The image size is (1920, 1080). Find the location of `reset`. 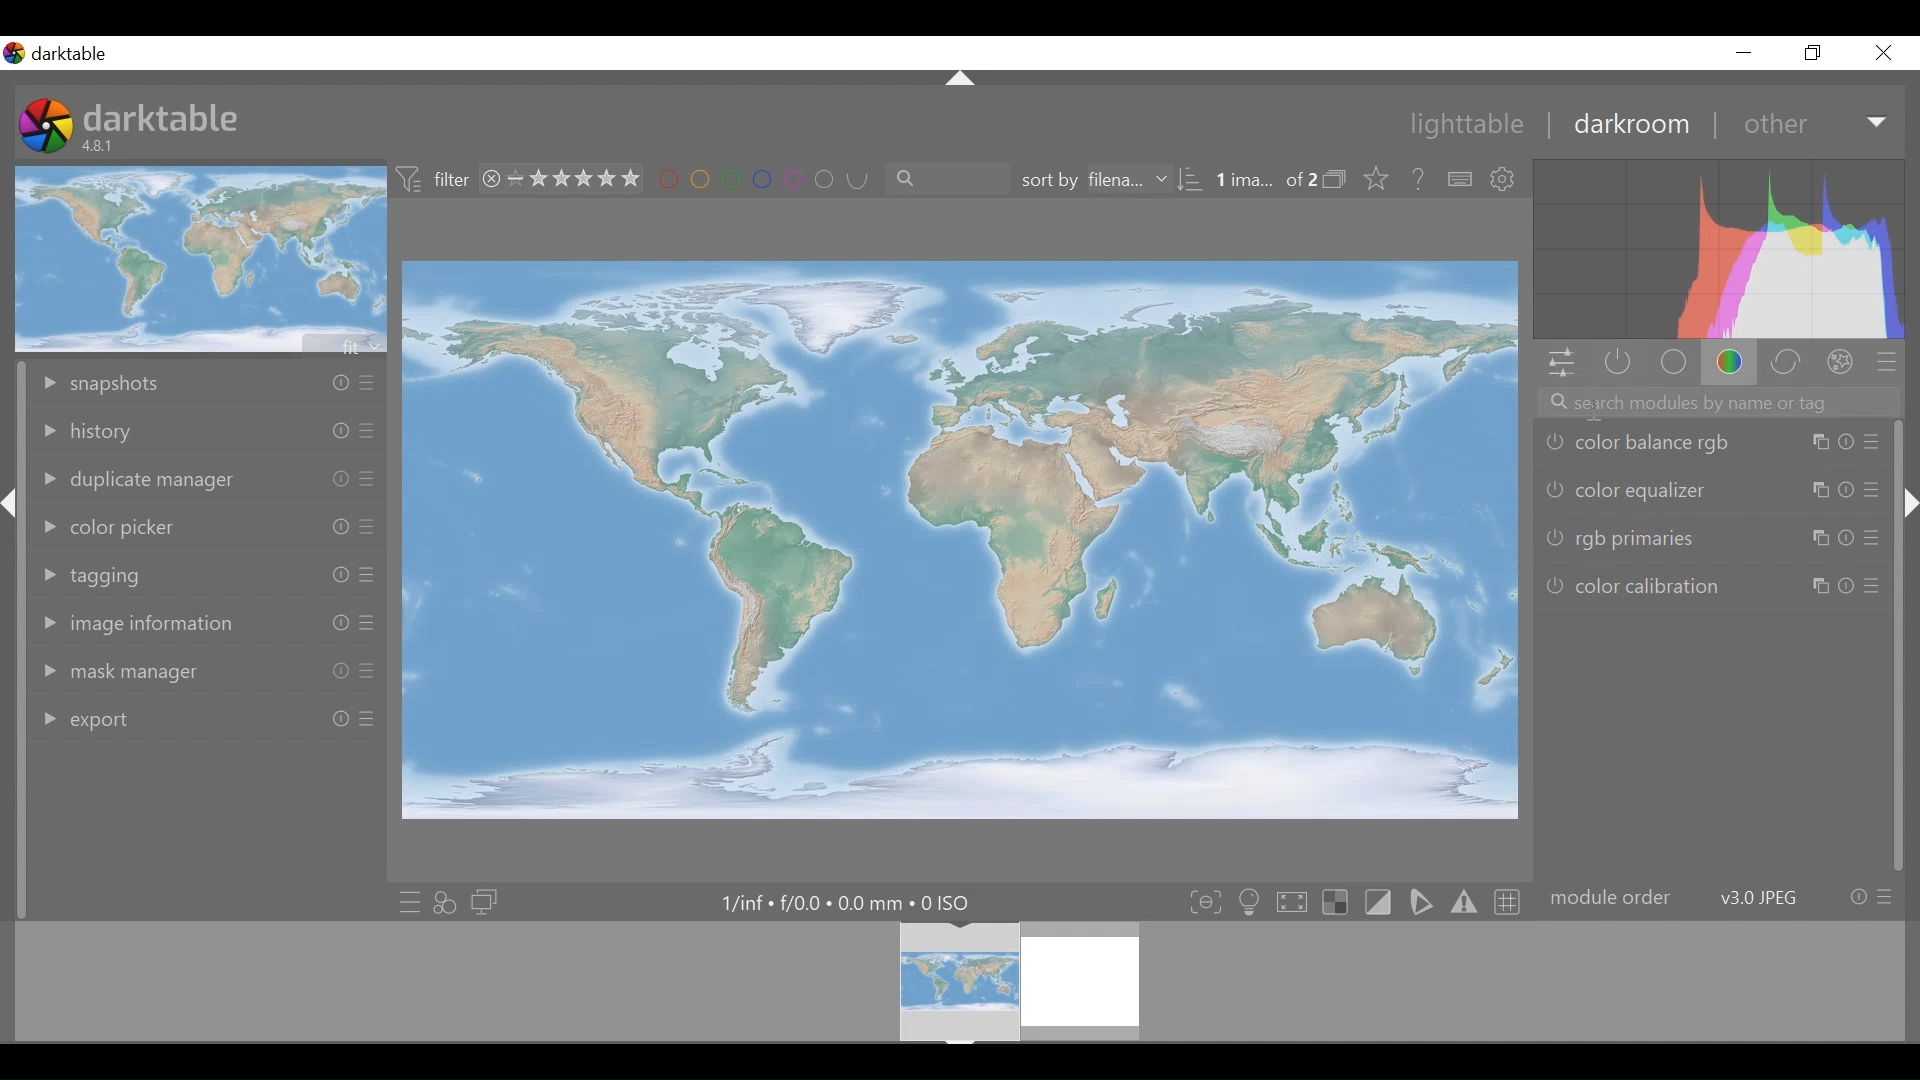

reset is located at coordinates (1856, 897).